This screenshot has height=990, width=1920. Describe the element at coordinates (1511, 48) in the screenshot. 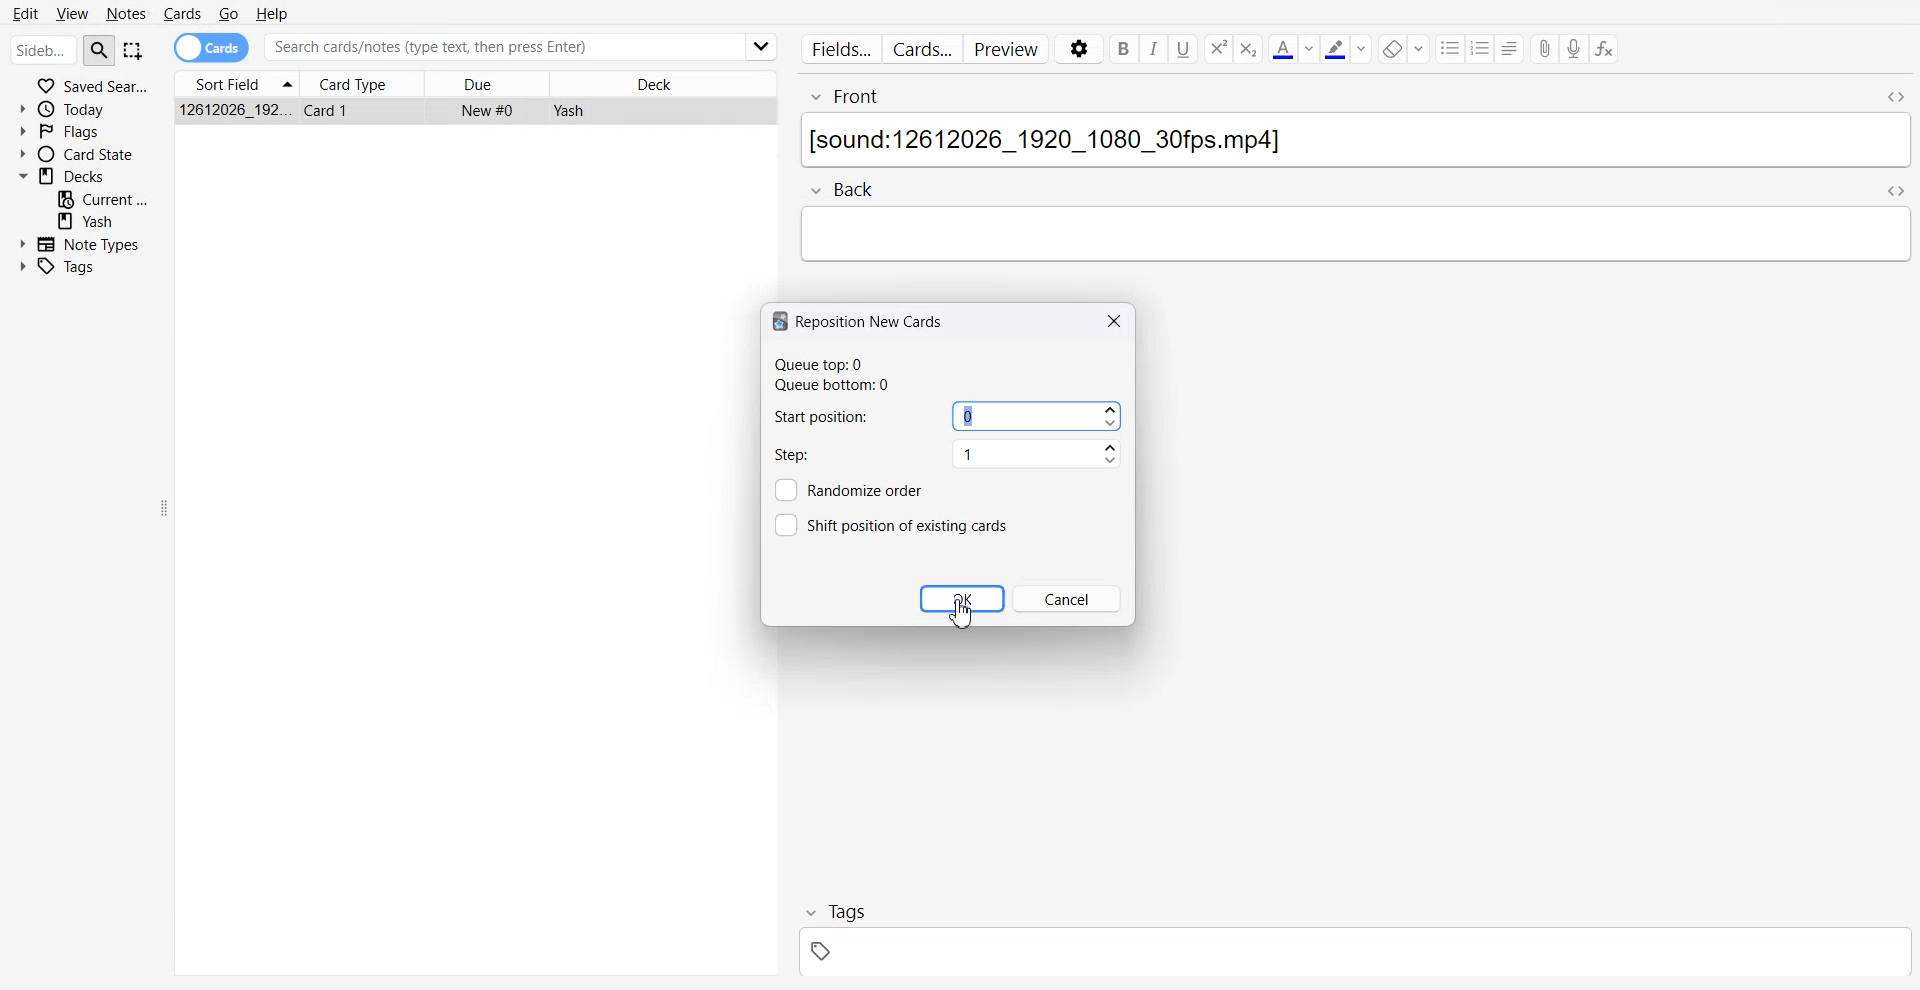

I see `Allignment` at that location.